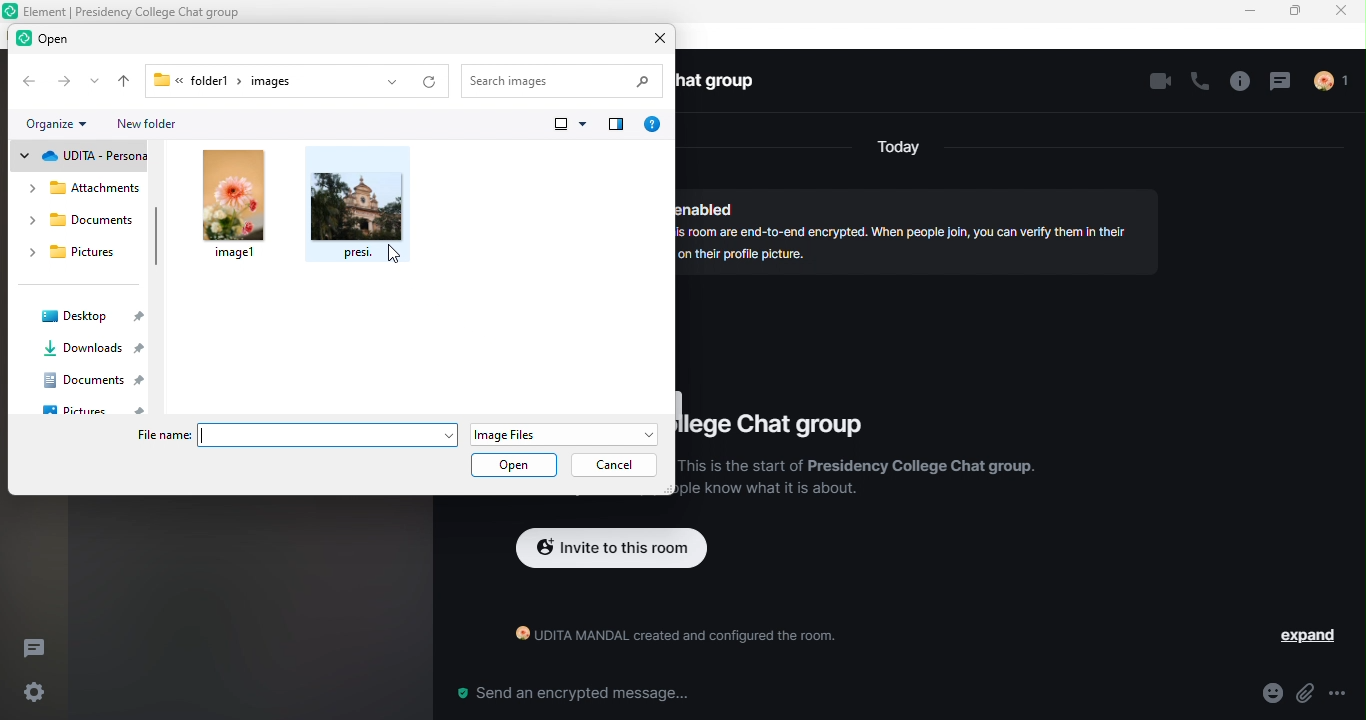  I want to click on images, so click(280, 81).